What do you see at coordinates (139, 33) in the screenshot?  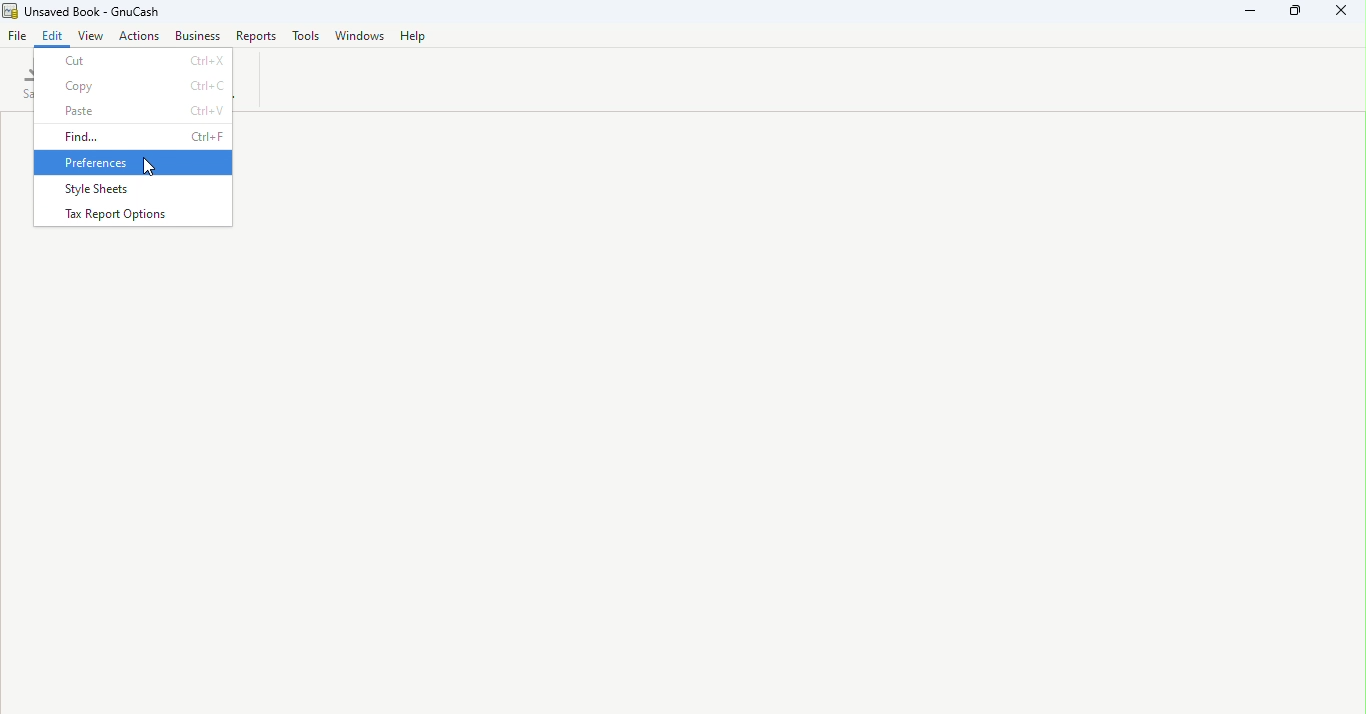 I see `Actions` at bounding box center [139, 33].